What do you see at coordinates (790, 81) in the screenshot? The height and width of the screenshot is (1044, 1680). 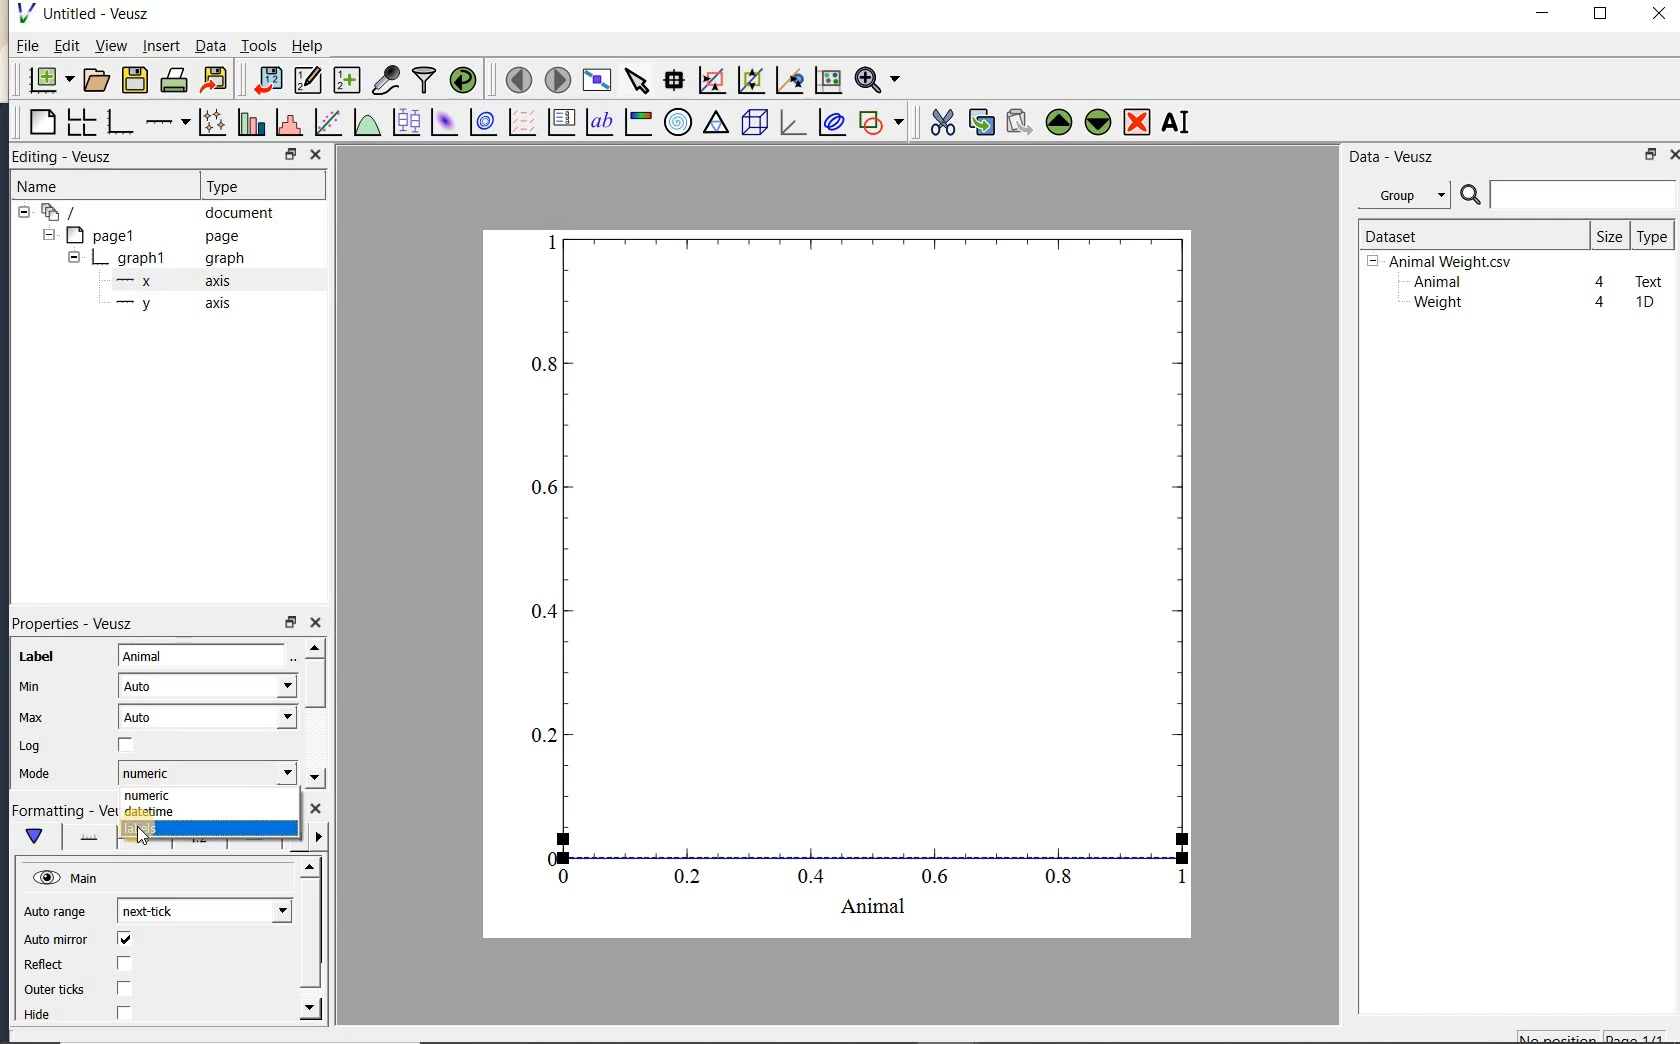 I see `click to recenter graph axes` at bounding box center [790, 81].